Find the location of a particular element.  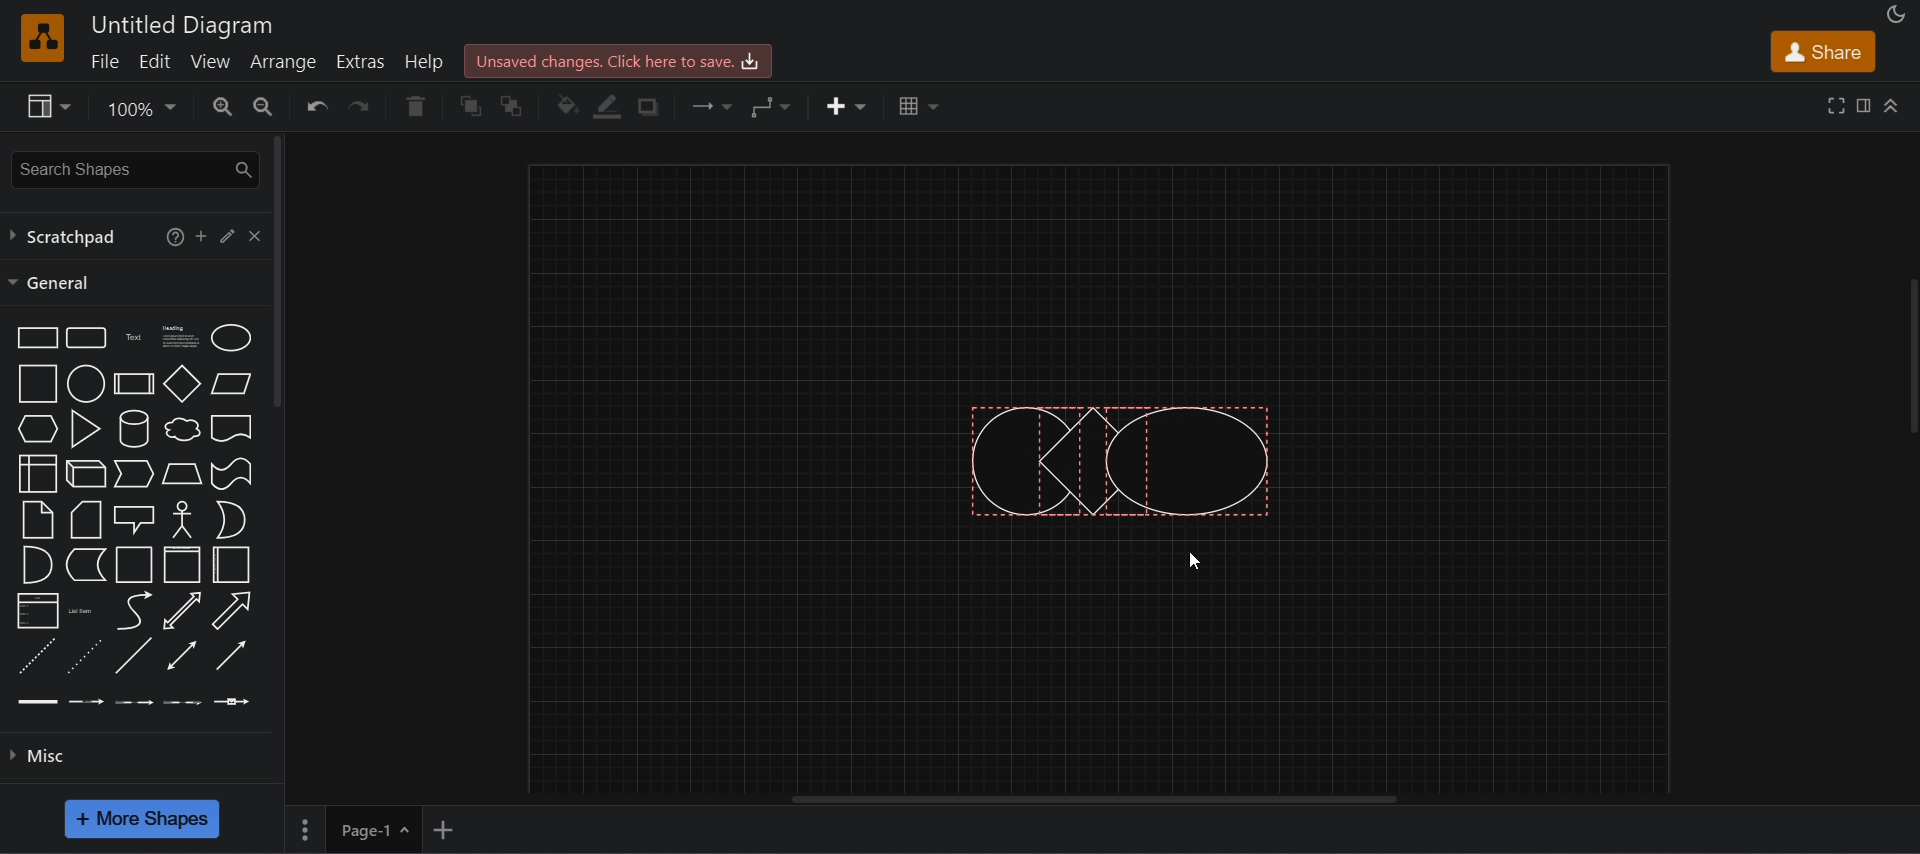

cloud is located at coordinates (180, 429).